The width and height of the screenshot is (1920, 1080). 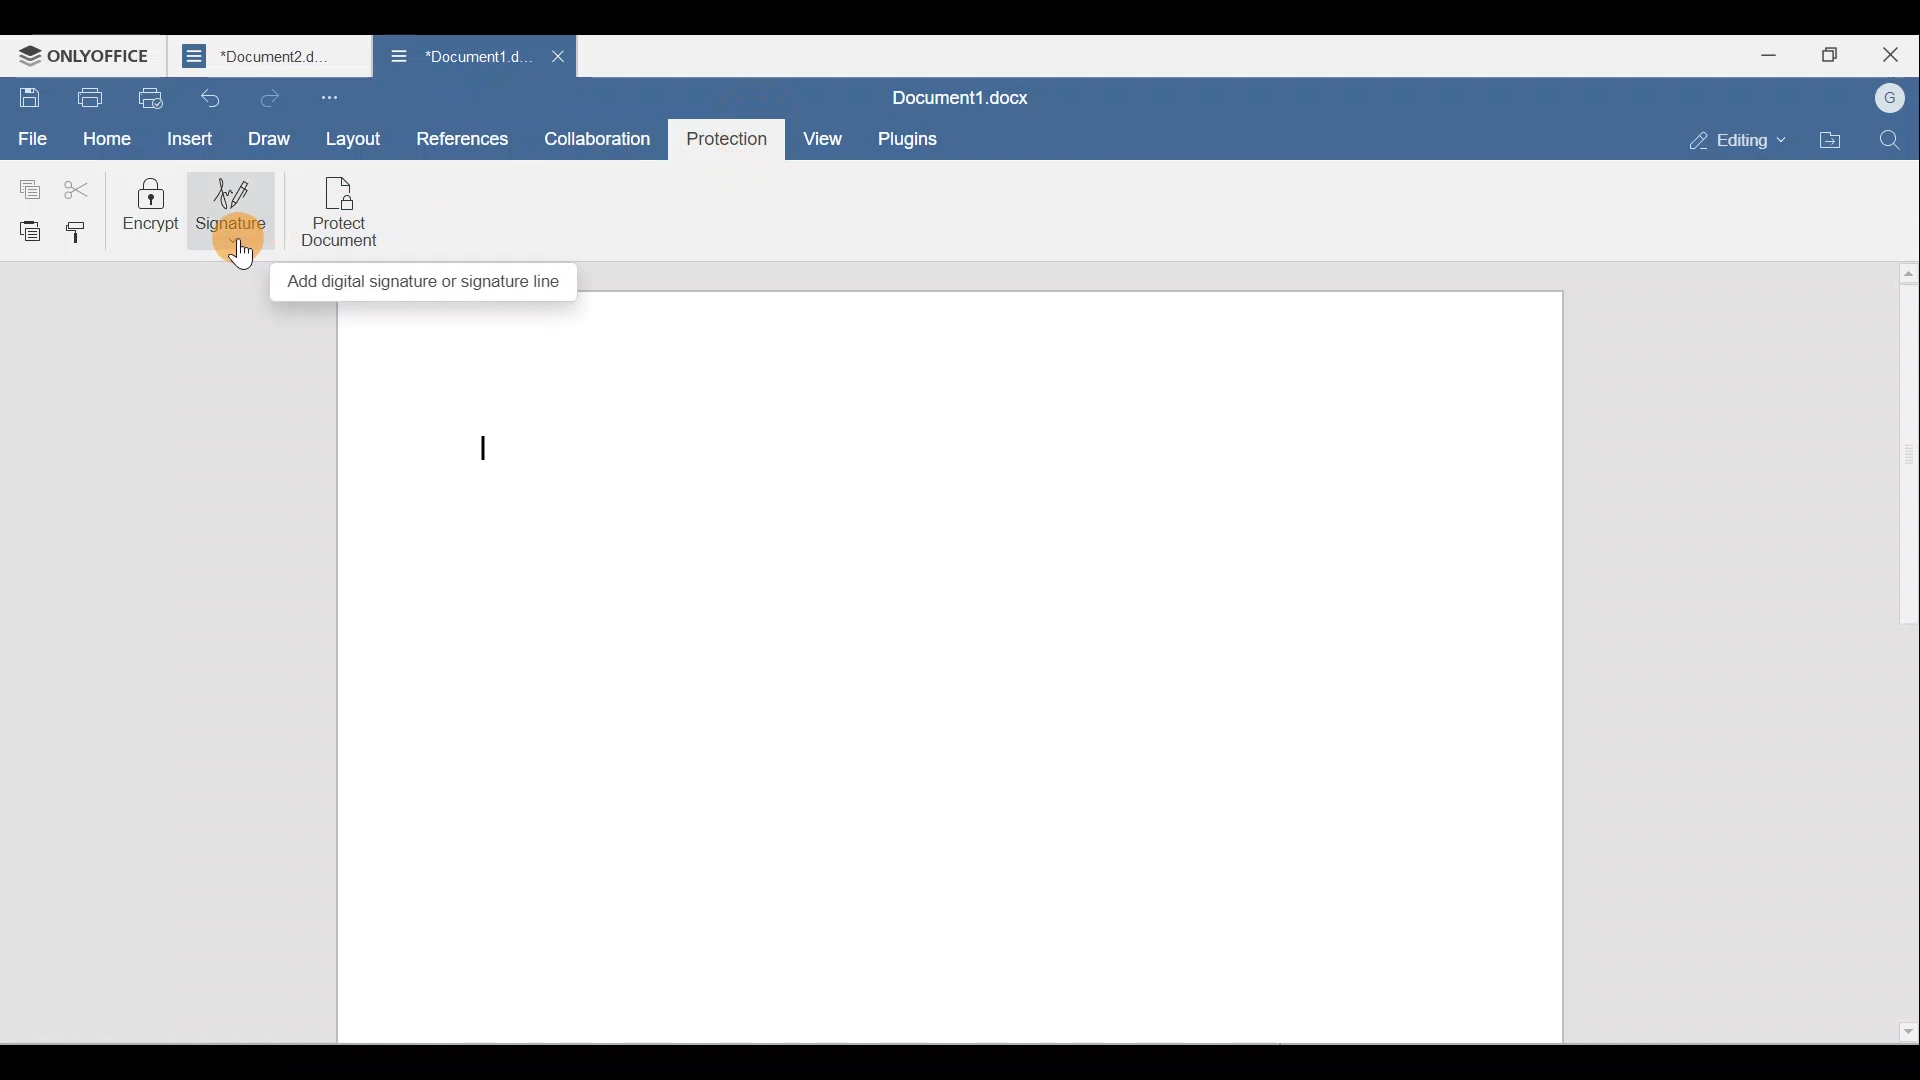 I want to click on Maximize, so click(x=1828, y=50).